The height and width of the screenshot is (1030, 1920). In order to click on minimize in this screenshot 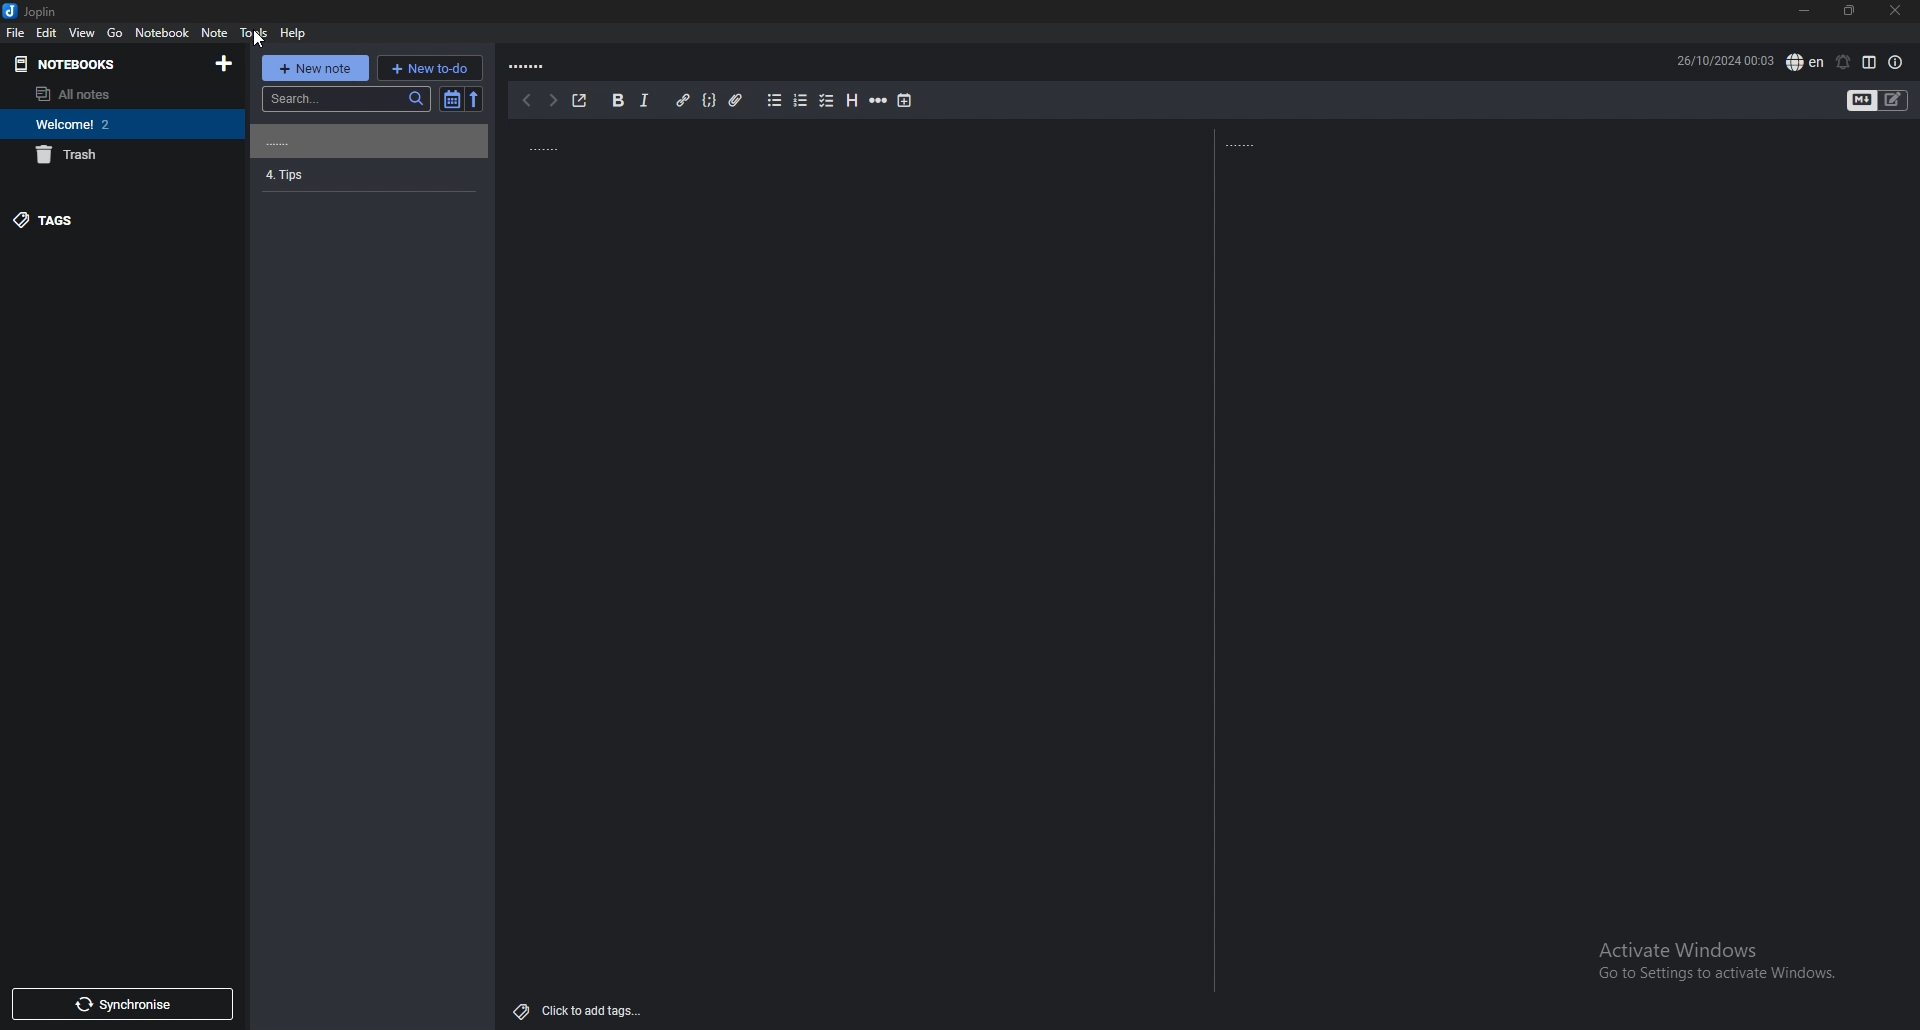, I will do `click(1803, 10)`.